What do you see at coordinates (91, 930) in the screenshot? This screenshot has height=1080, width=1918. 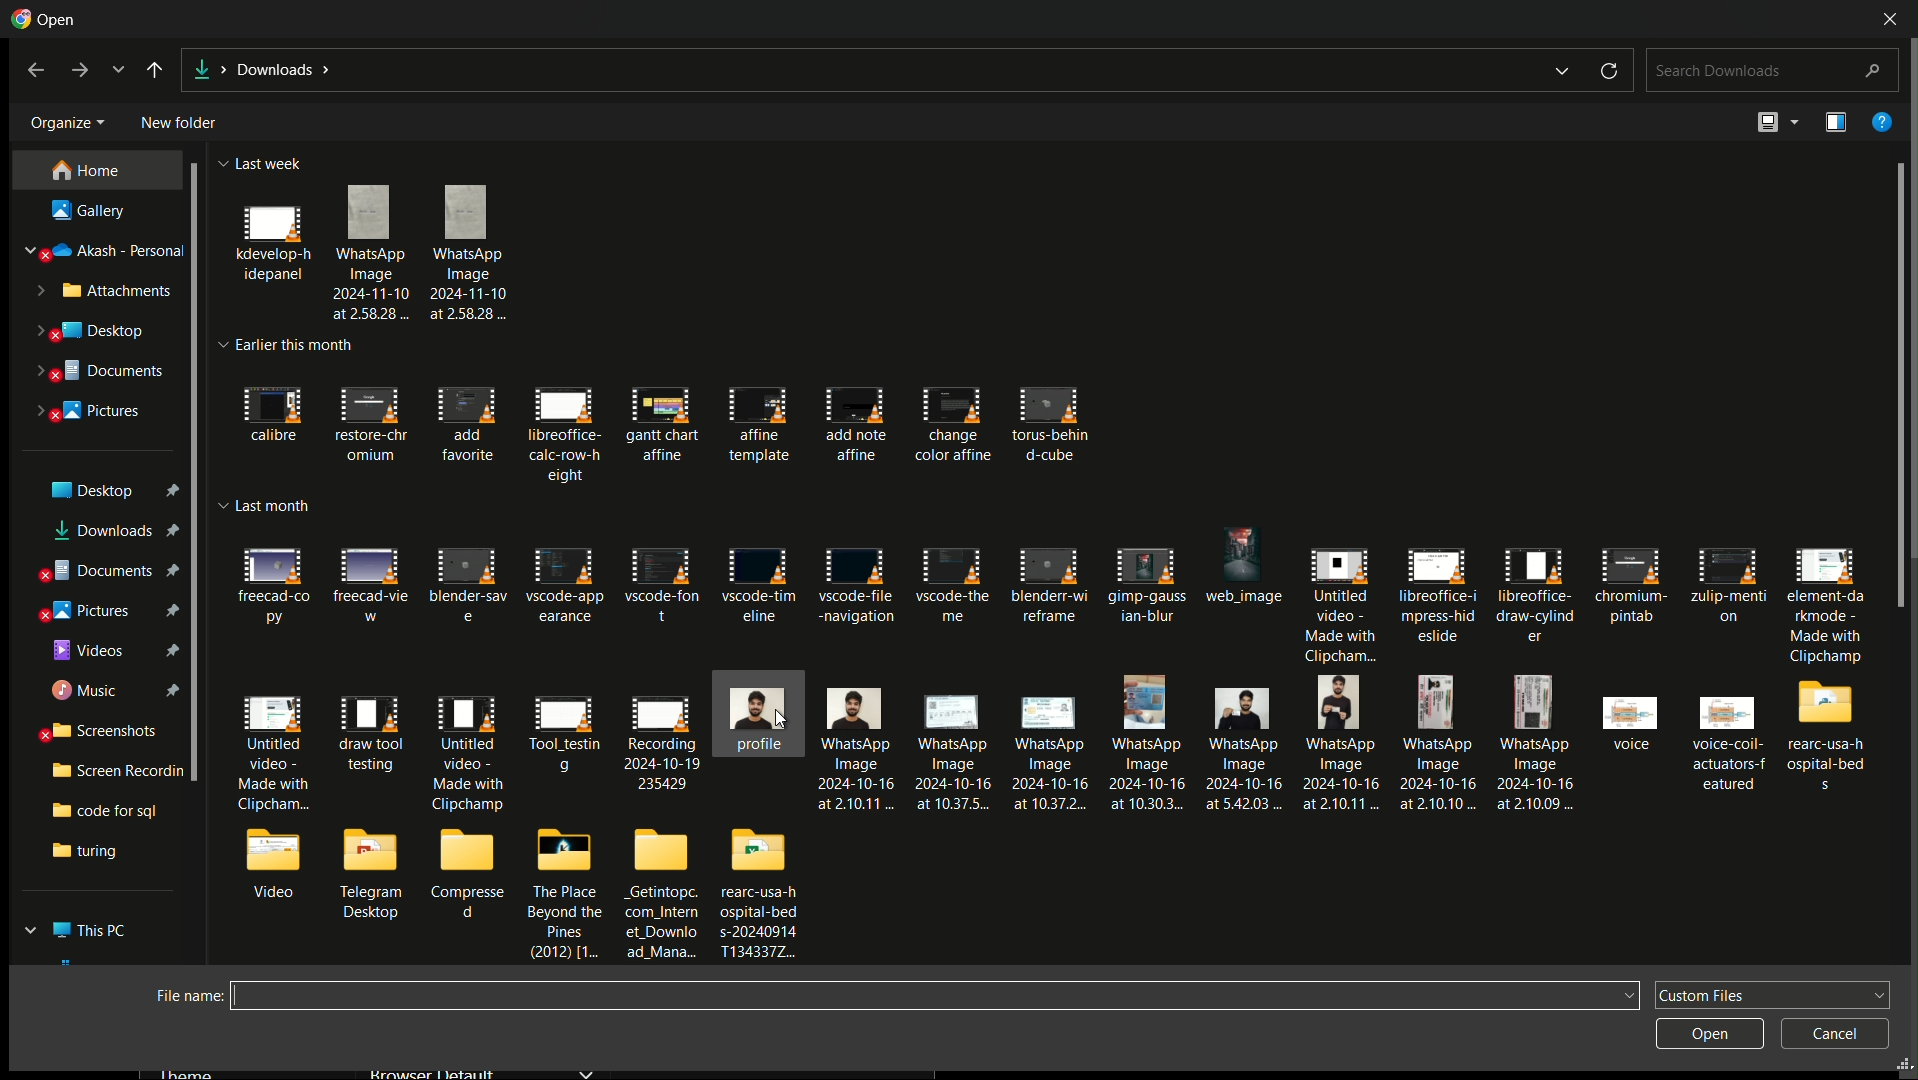 I see `this pc` at bounding box center [91, 930].